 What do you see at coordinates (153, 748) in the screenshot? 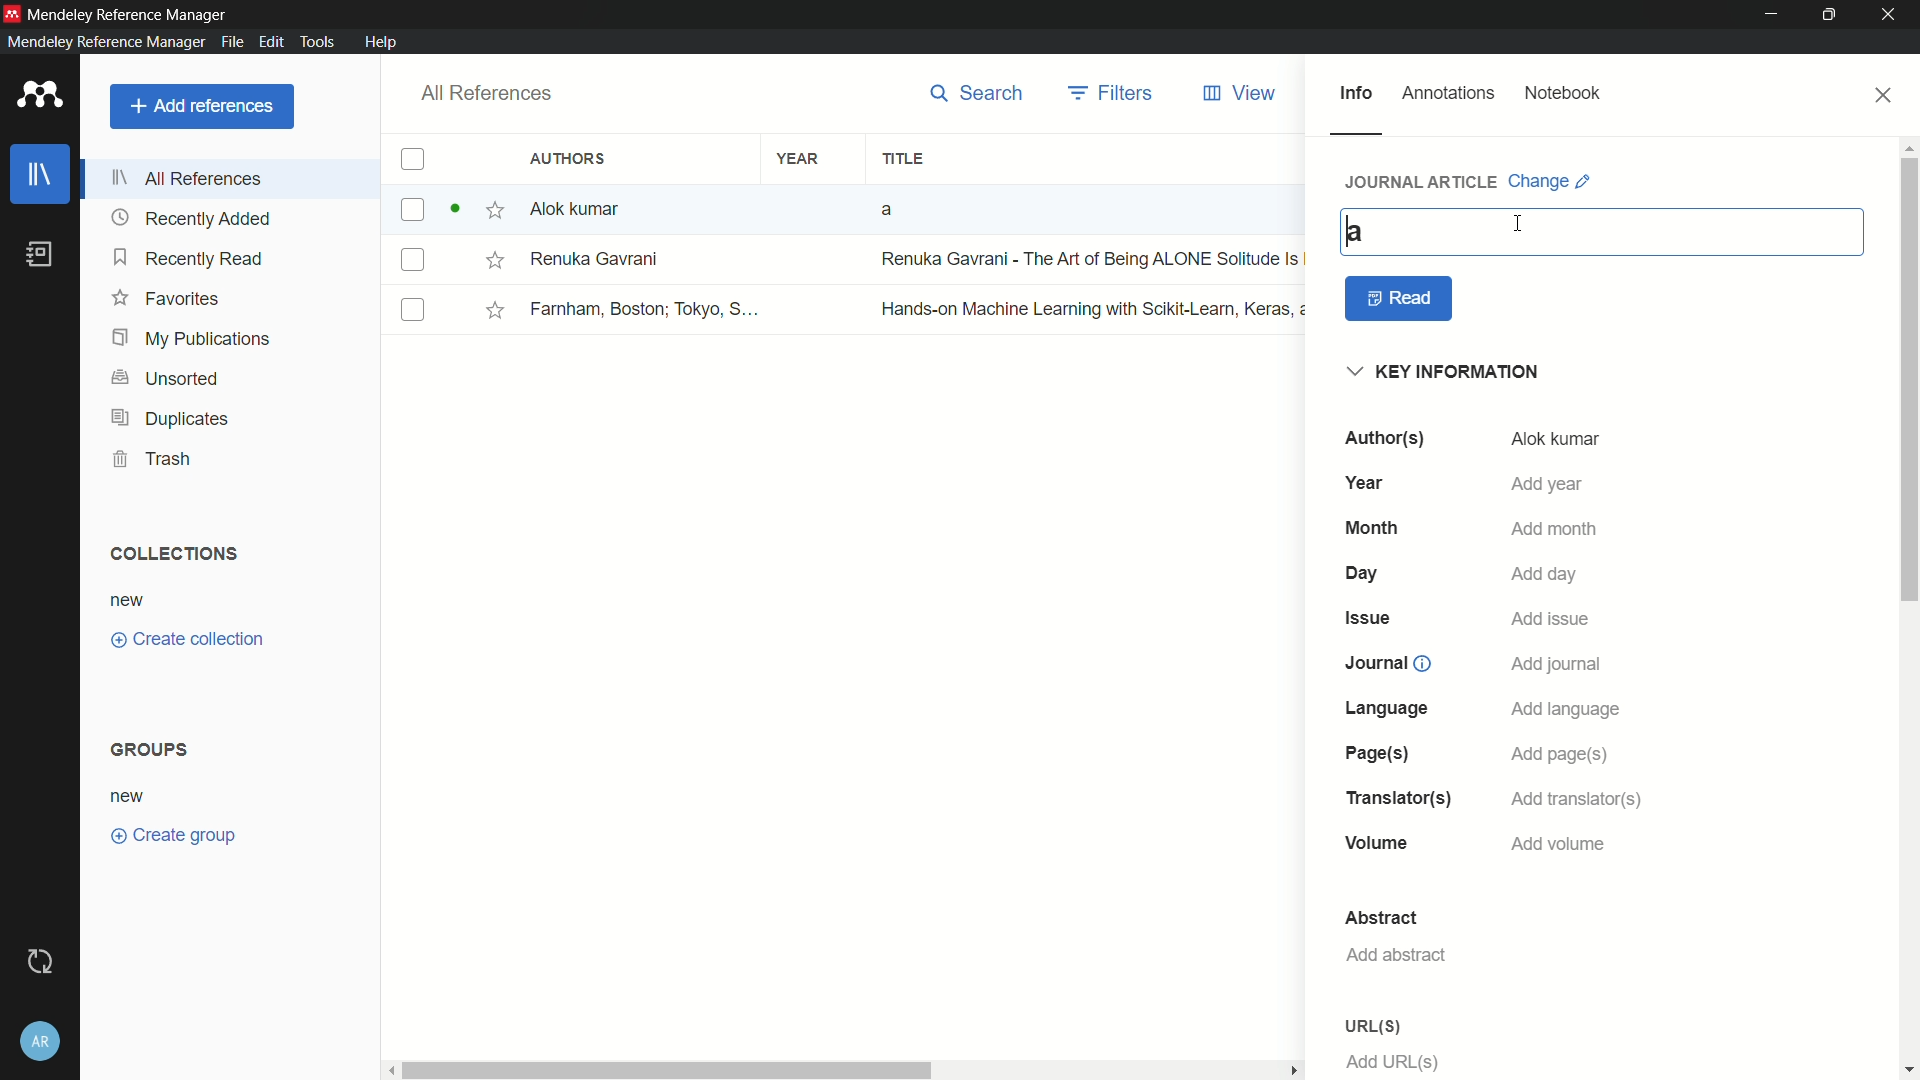
I see `groups` at bounding box center [153, 748].